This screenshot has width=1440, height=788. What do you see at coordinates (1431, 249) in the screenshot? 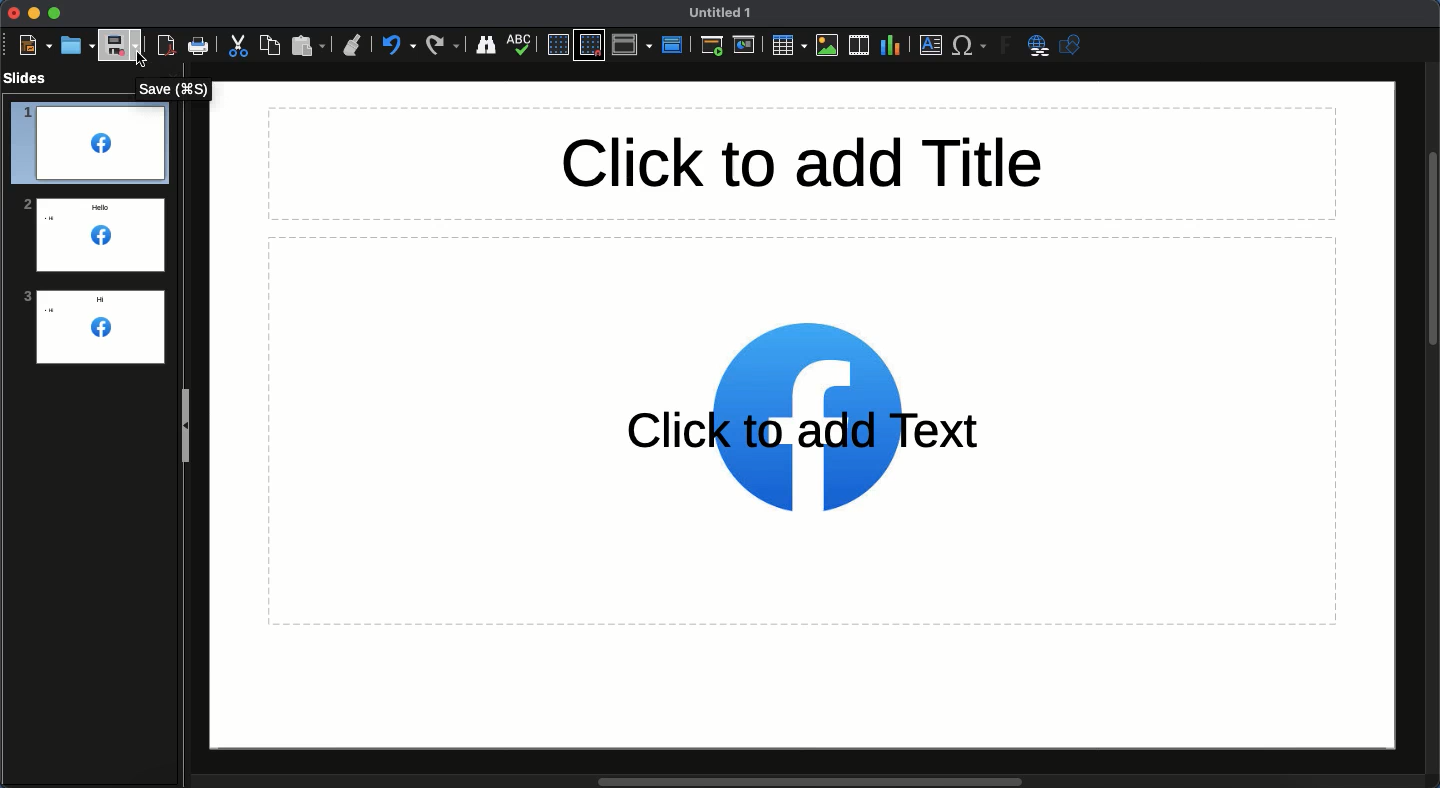
I see `Scroll bar` at bounding box center [1431, 249].